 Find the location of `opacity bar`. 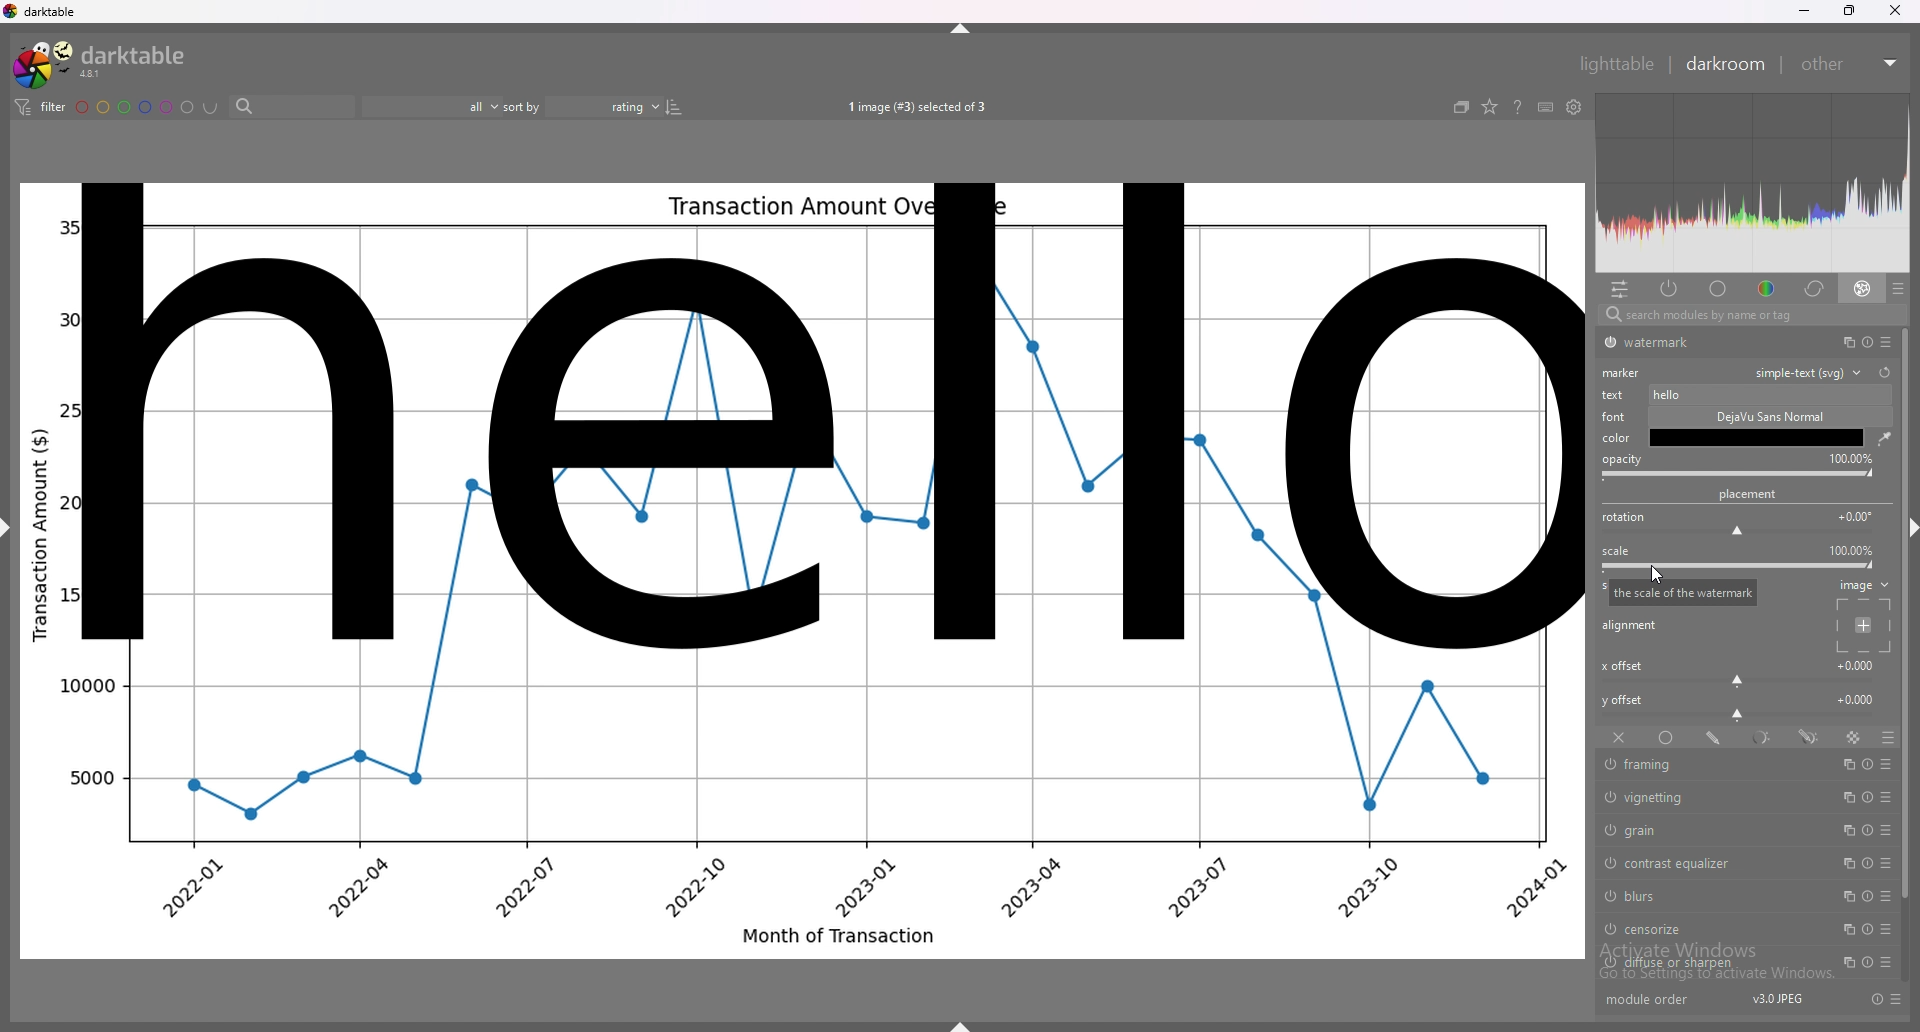

opacity bar is located at coordinates (1738, 475).